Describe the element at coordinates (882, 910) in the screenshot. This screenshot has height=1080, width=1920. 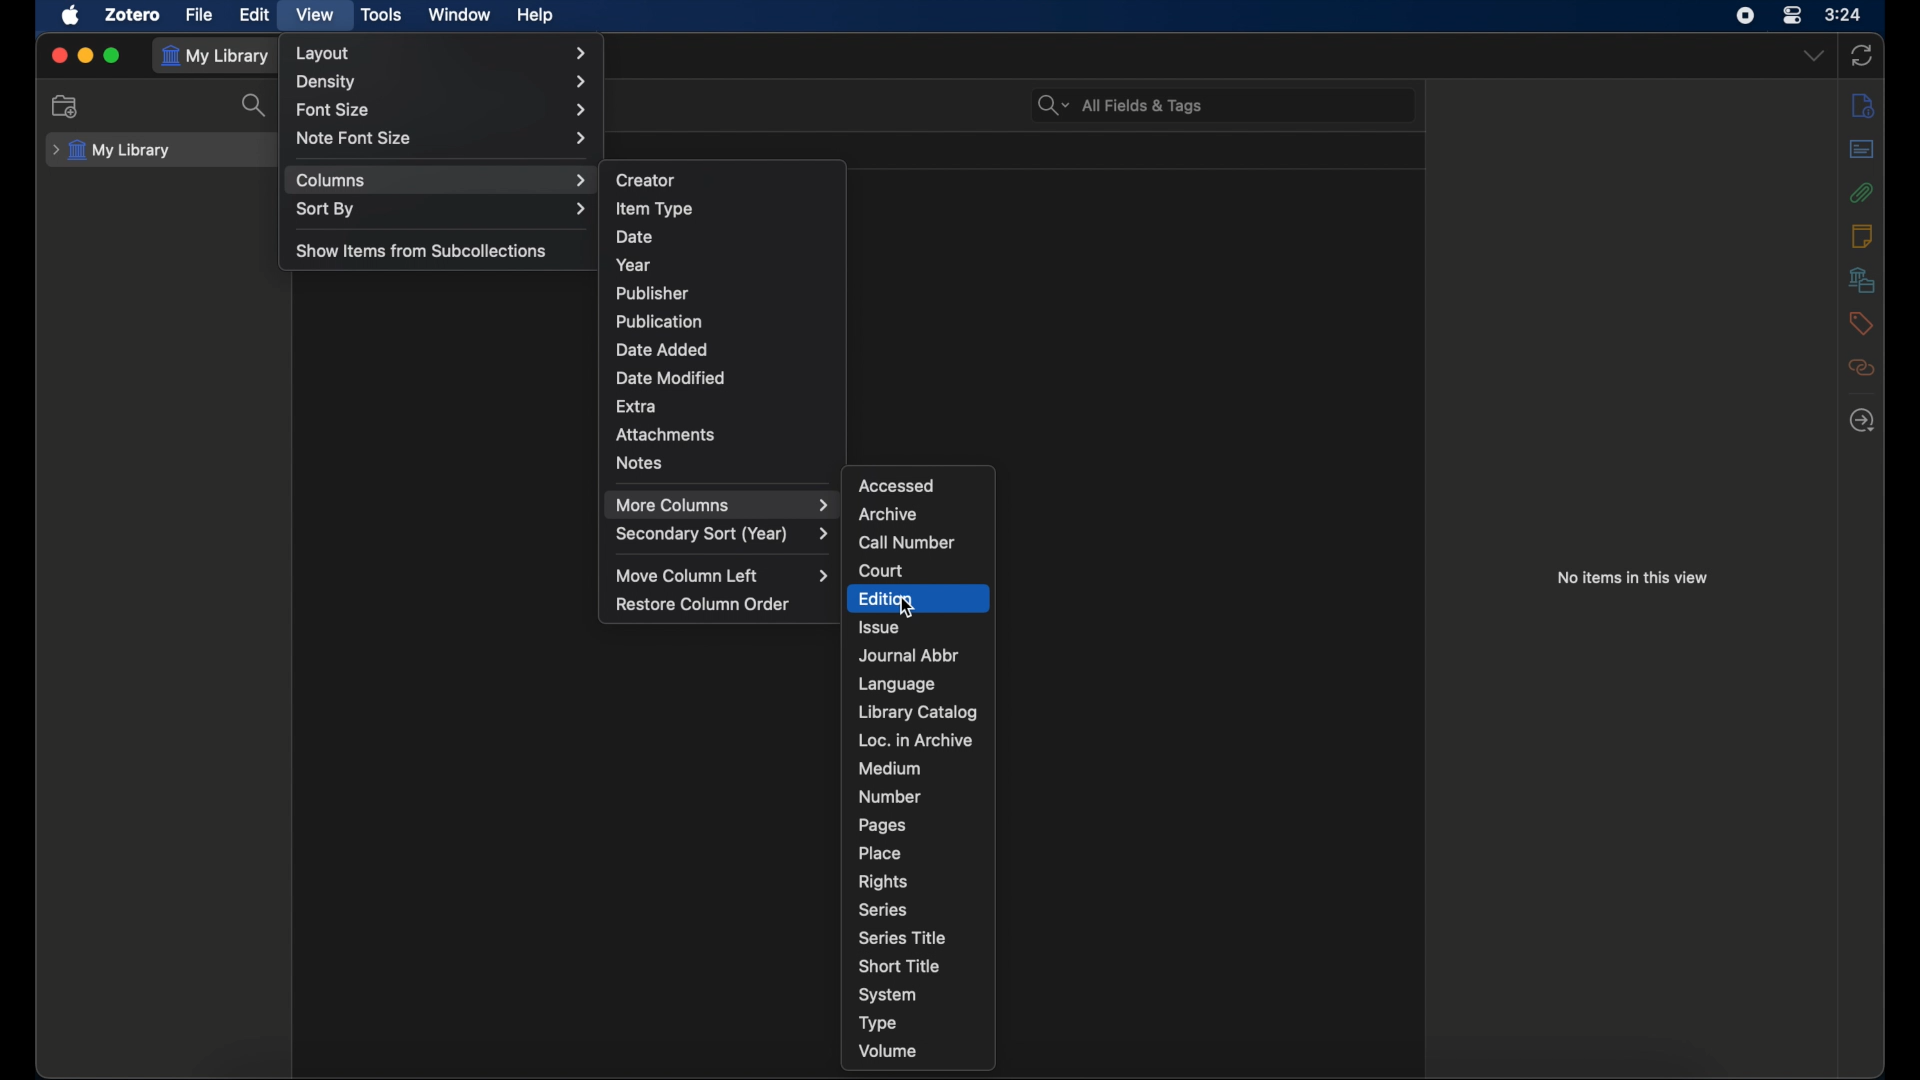
I see `series` at that location.